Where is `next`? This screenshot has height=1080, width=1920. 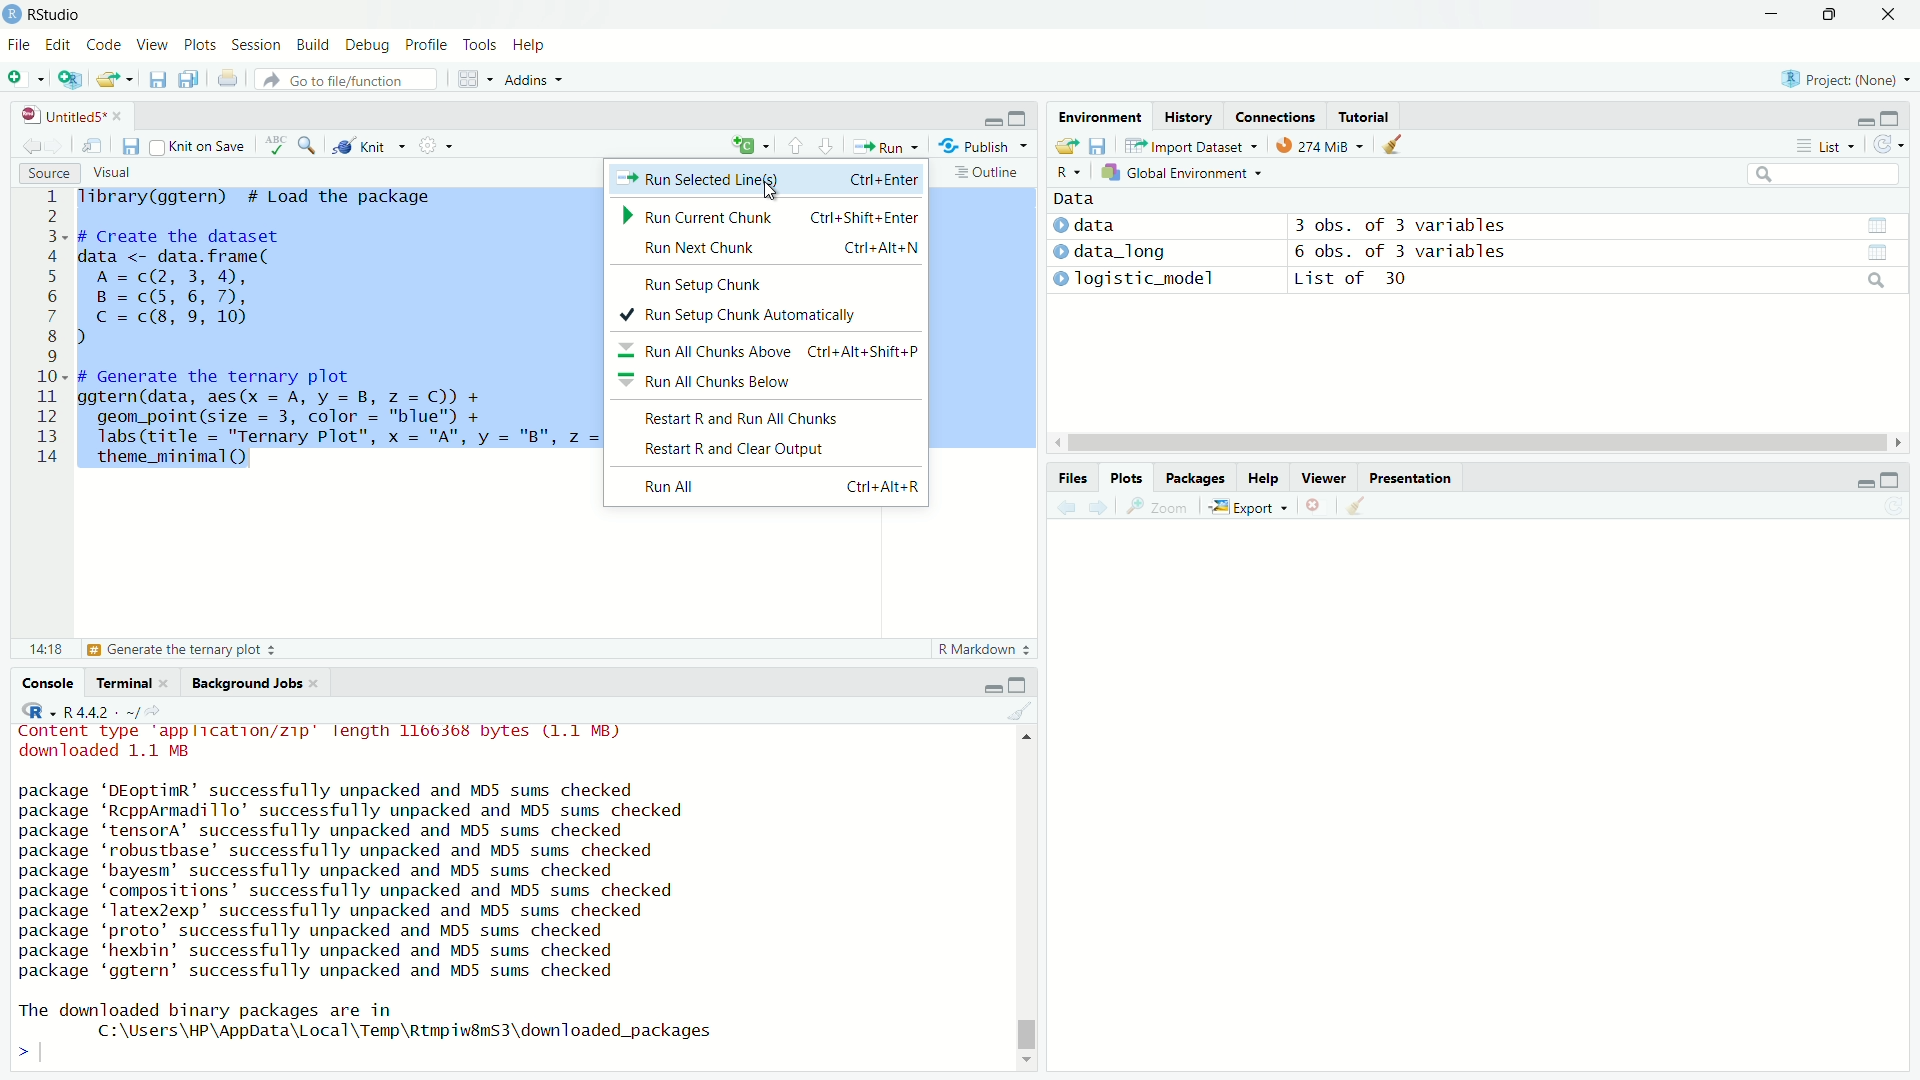 next is located at coordinates (1107, 508).